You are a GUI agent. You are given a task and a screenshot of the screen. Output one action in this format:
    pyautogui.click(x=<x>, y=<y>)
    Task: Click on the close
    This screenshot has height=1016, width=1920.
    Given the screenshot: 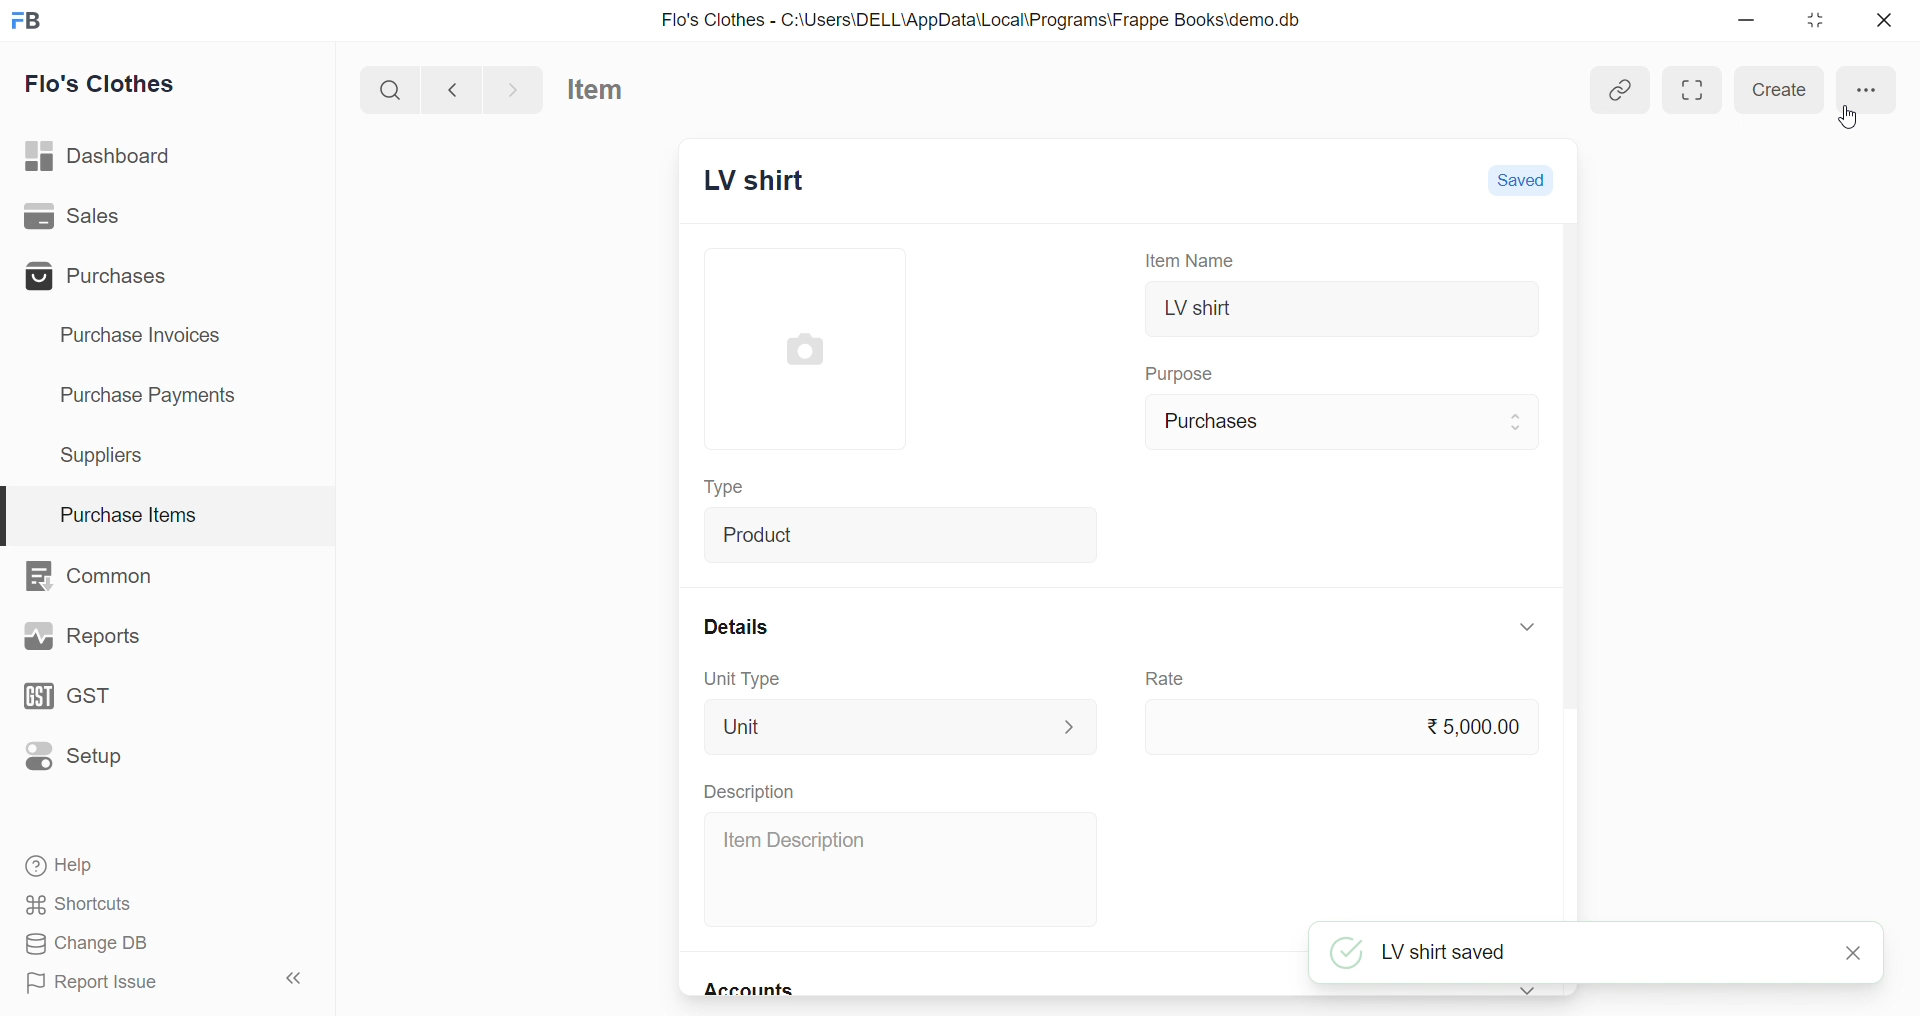 What is the action you would take?
    pyautogui.click(x=1855, y=953)
    